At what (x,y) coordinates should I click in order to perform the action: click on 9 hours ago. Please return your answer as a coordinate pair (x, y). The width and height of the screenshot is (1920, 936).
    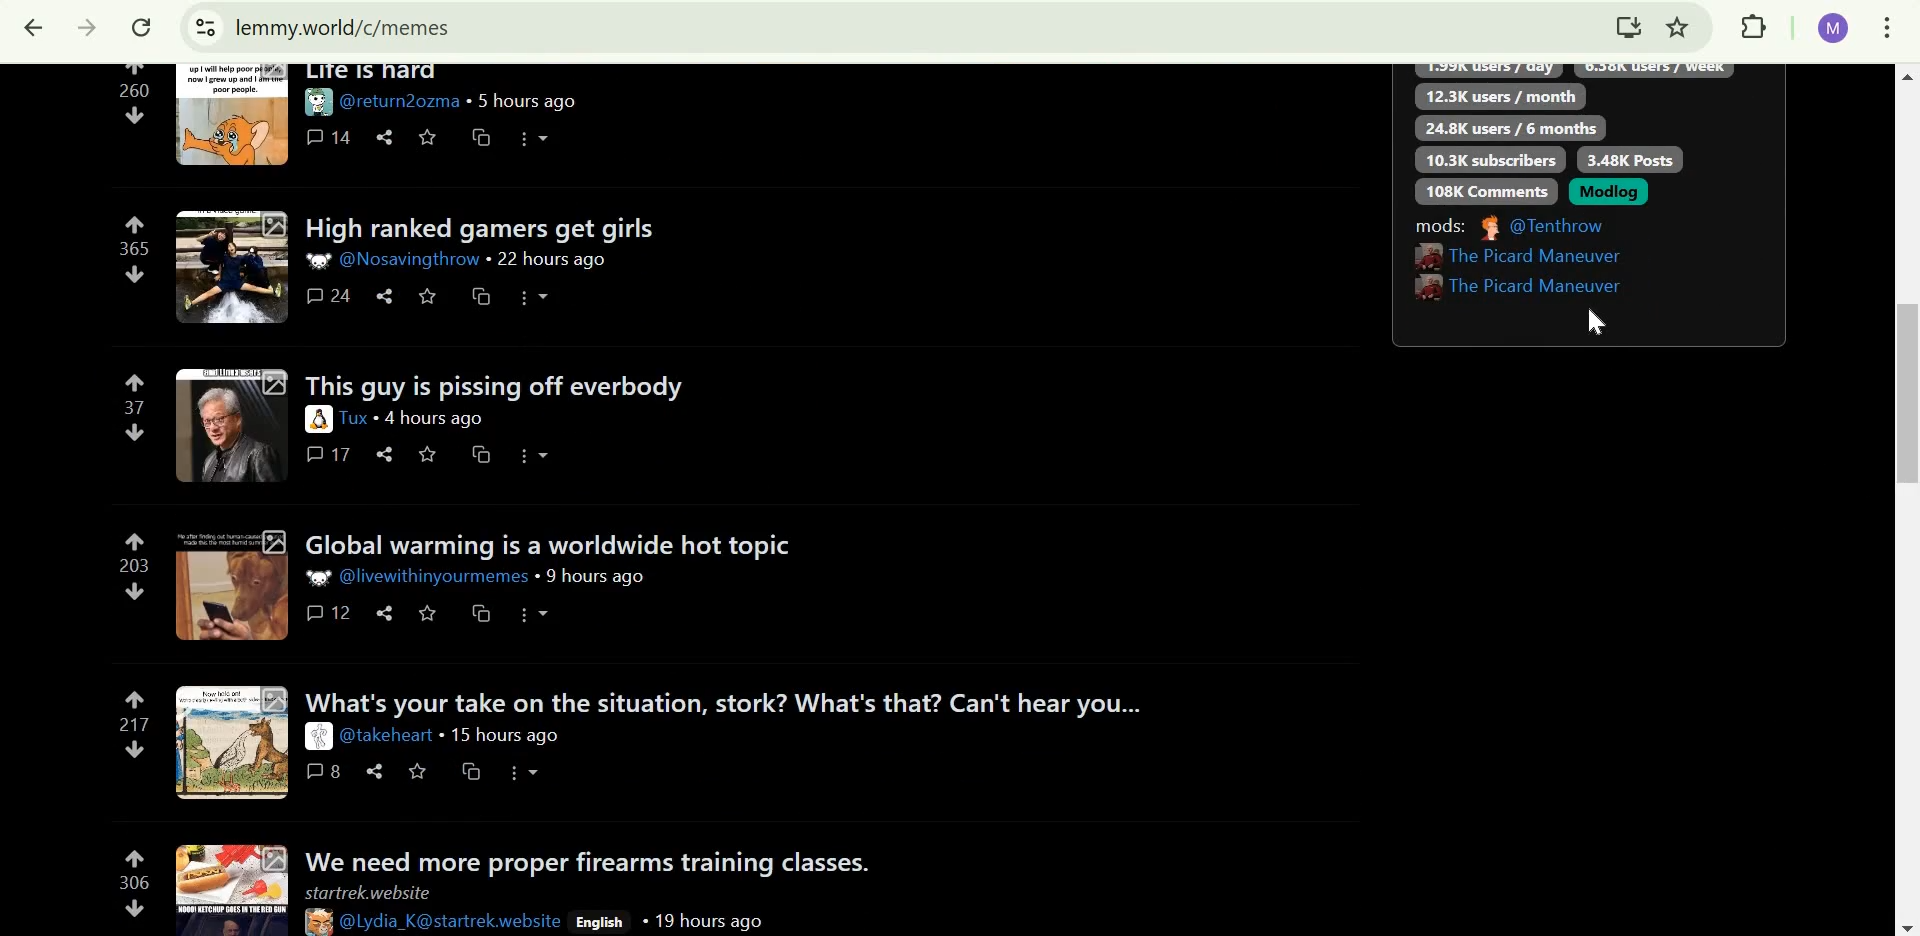
    Looking at the image, I should click on (596, 577).